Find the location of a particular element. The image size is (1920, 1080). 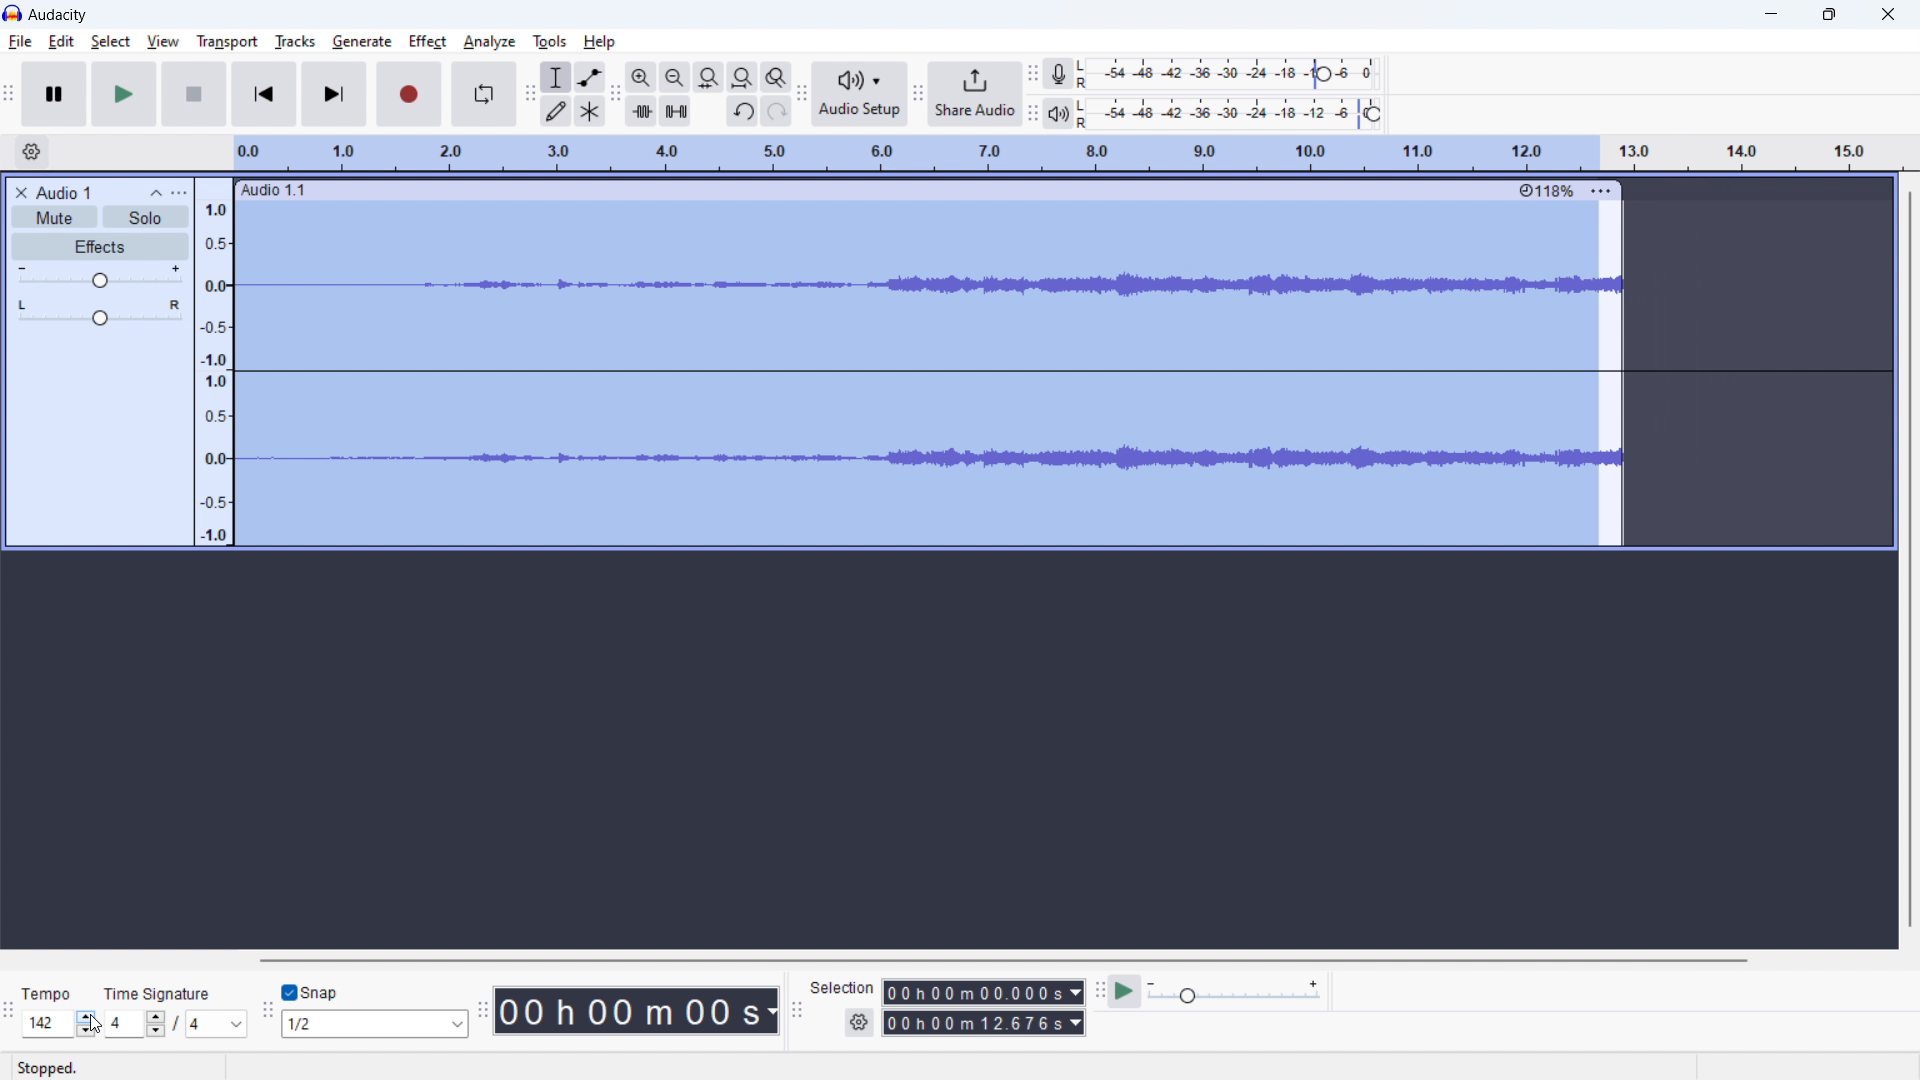

LR is located at coordinates (1081, 73).